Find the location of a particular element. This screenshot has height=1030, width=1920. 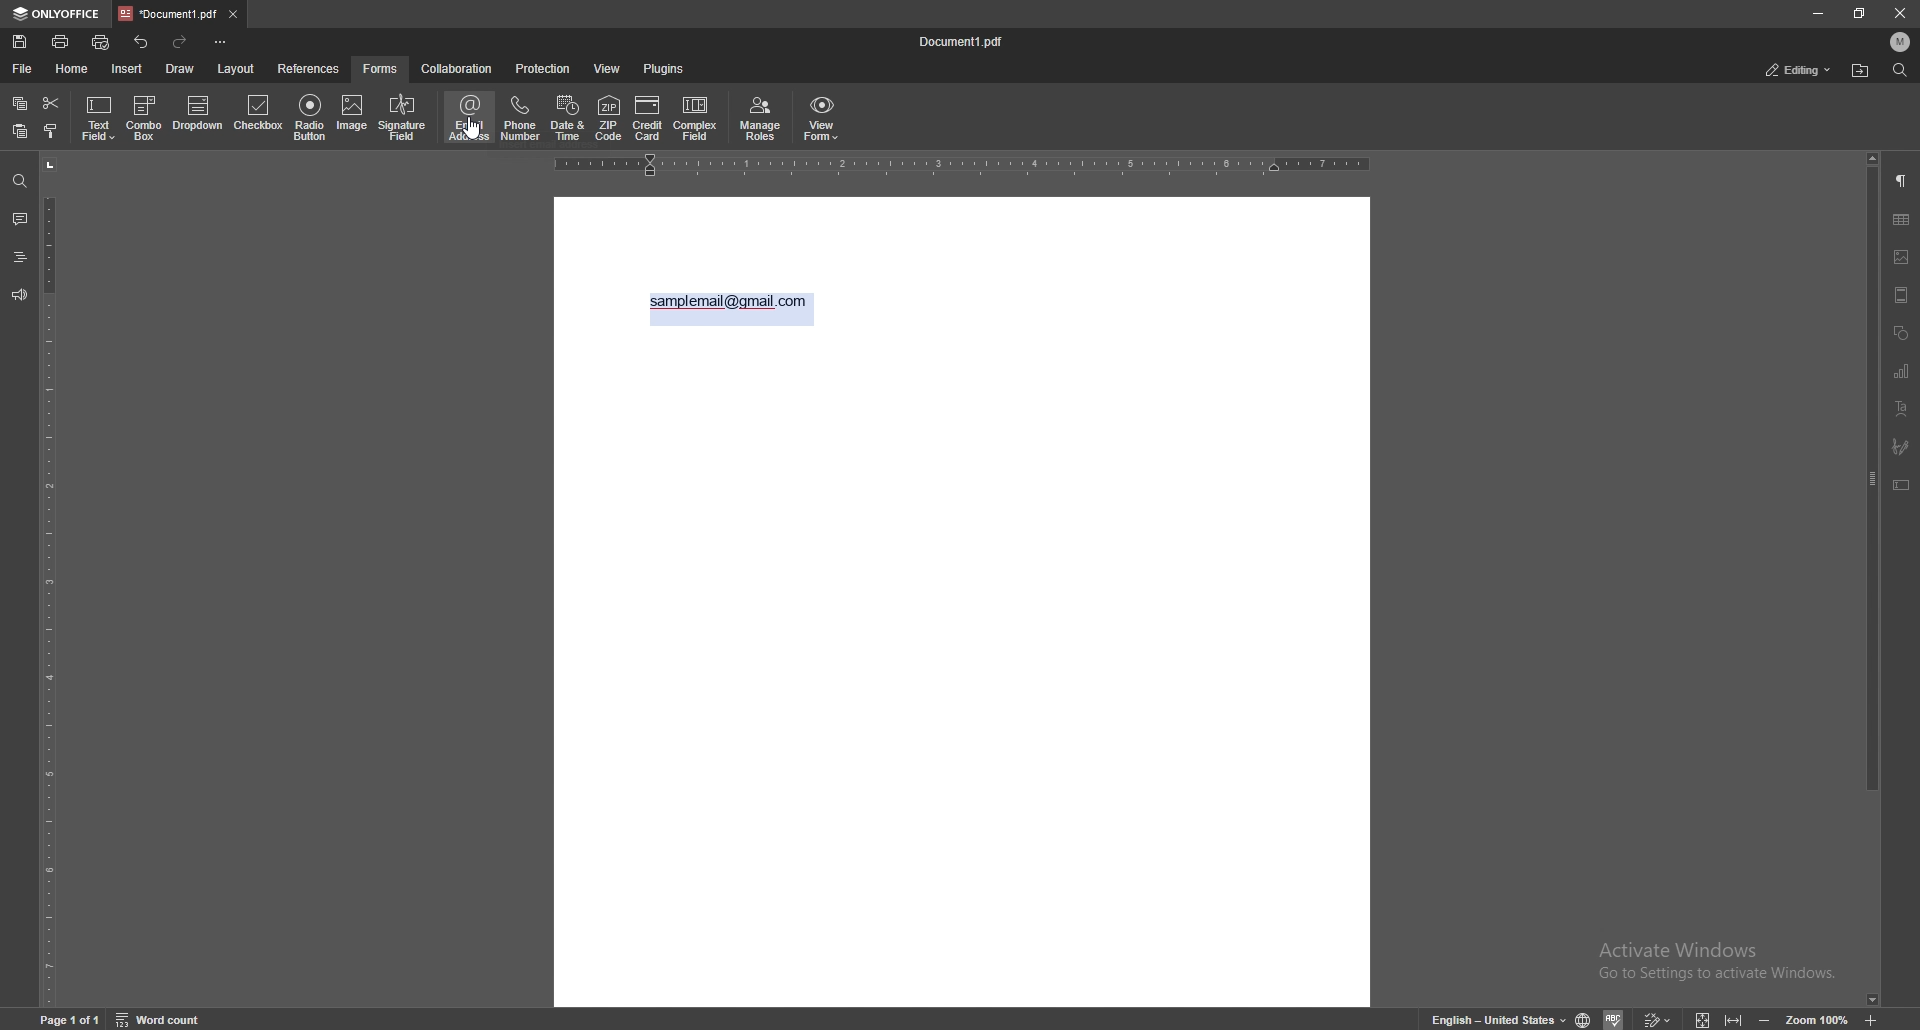

view form is located at coordinates (822, 119).